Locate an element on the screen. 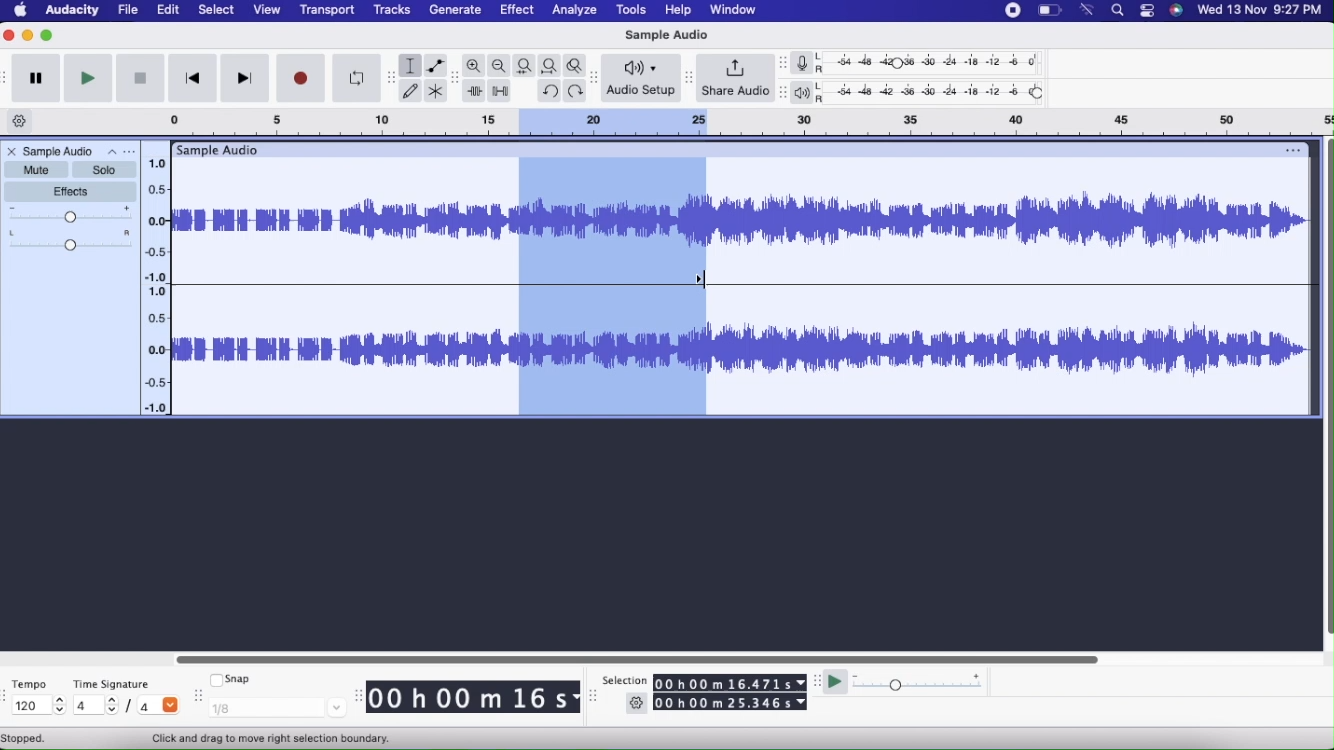 This screenshot has width=1334, height=750. Pan: Center is located at coordinates (71, 240).